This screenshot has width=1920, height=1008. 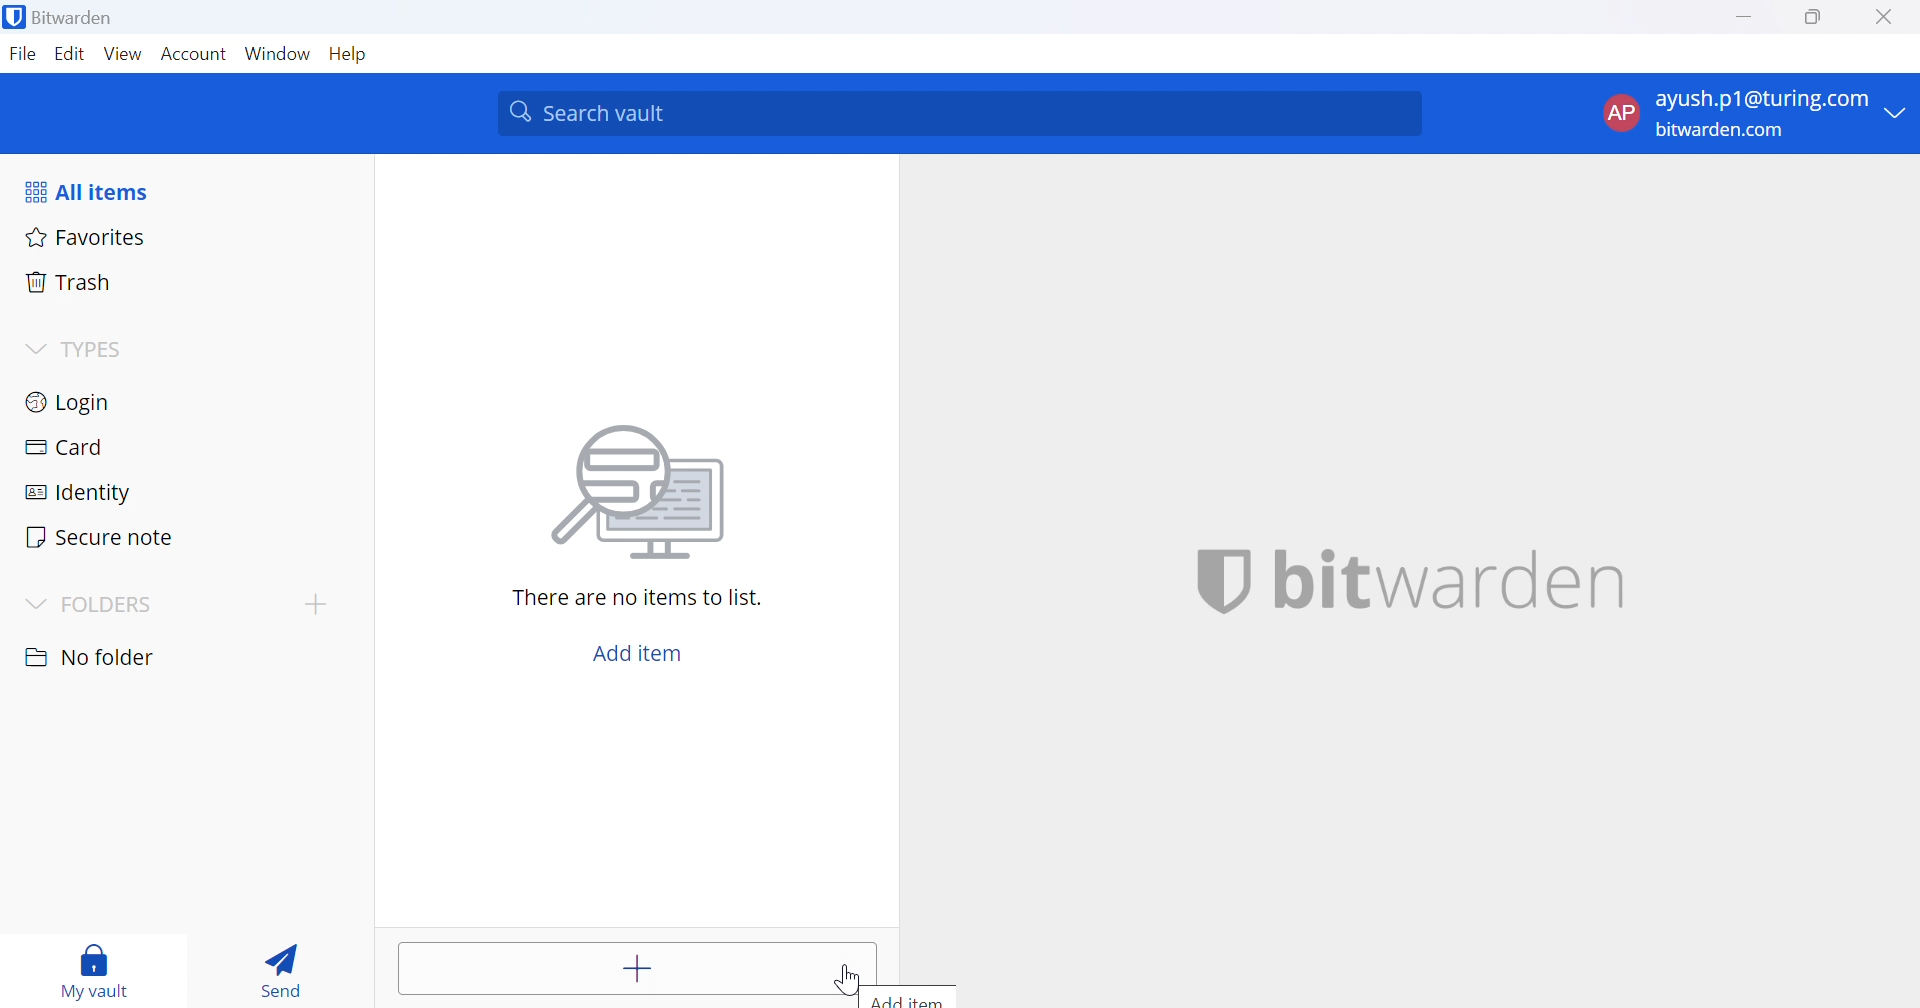 I want to click on No folder, so click(x=91, y=657).